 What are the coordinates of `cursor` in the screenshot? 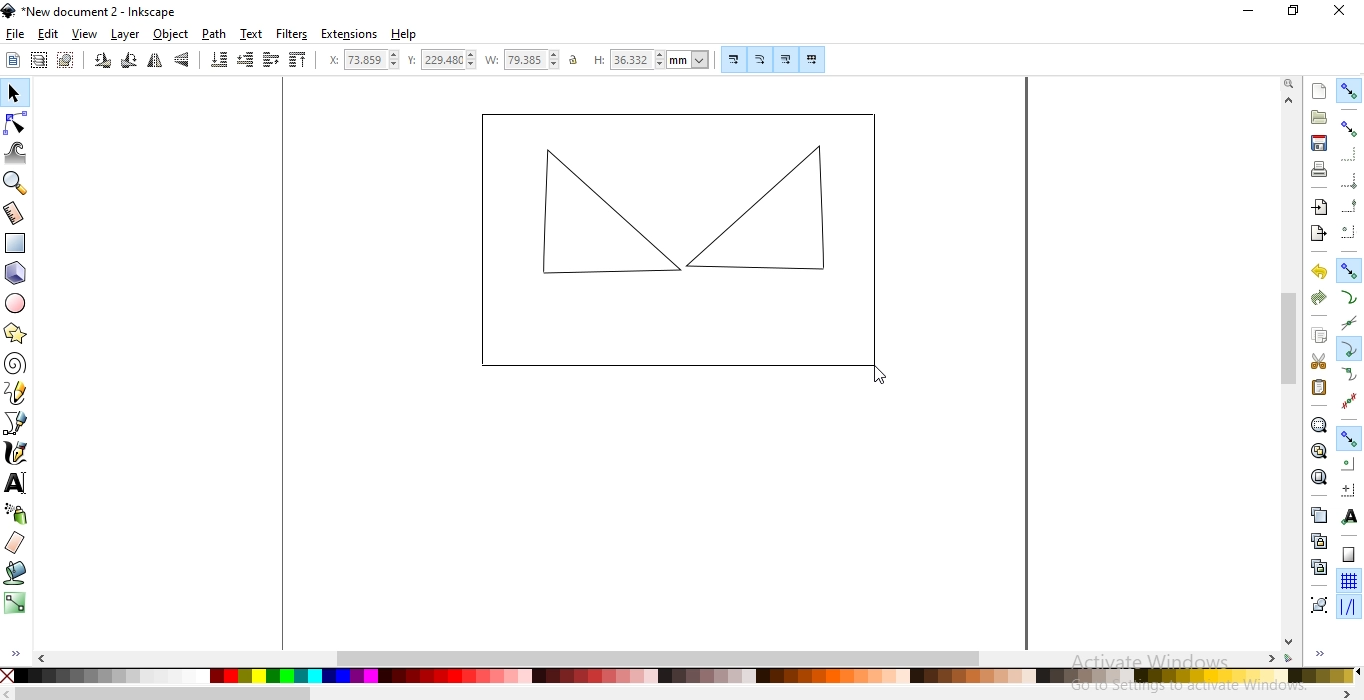 It's located at (876, 370).